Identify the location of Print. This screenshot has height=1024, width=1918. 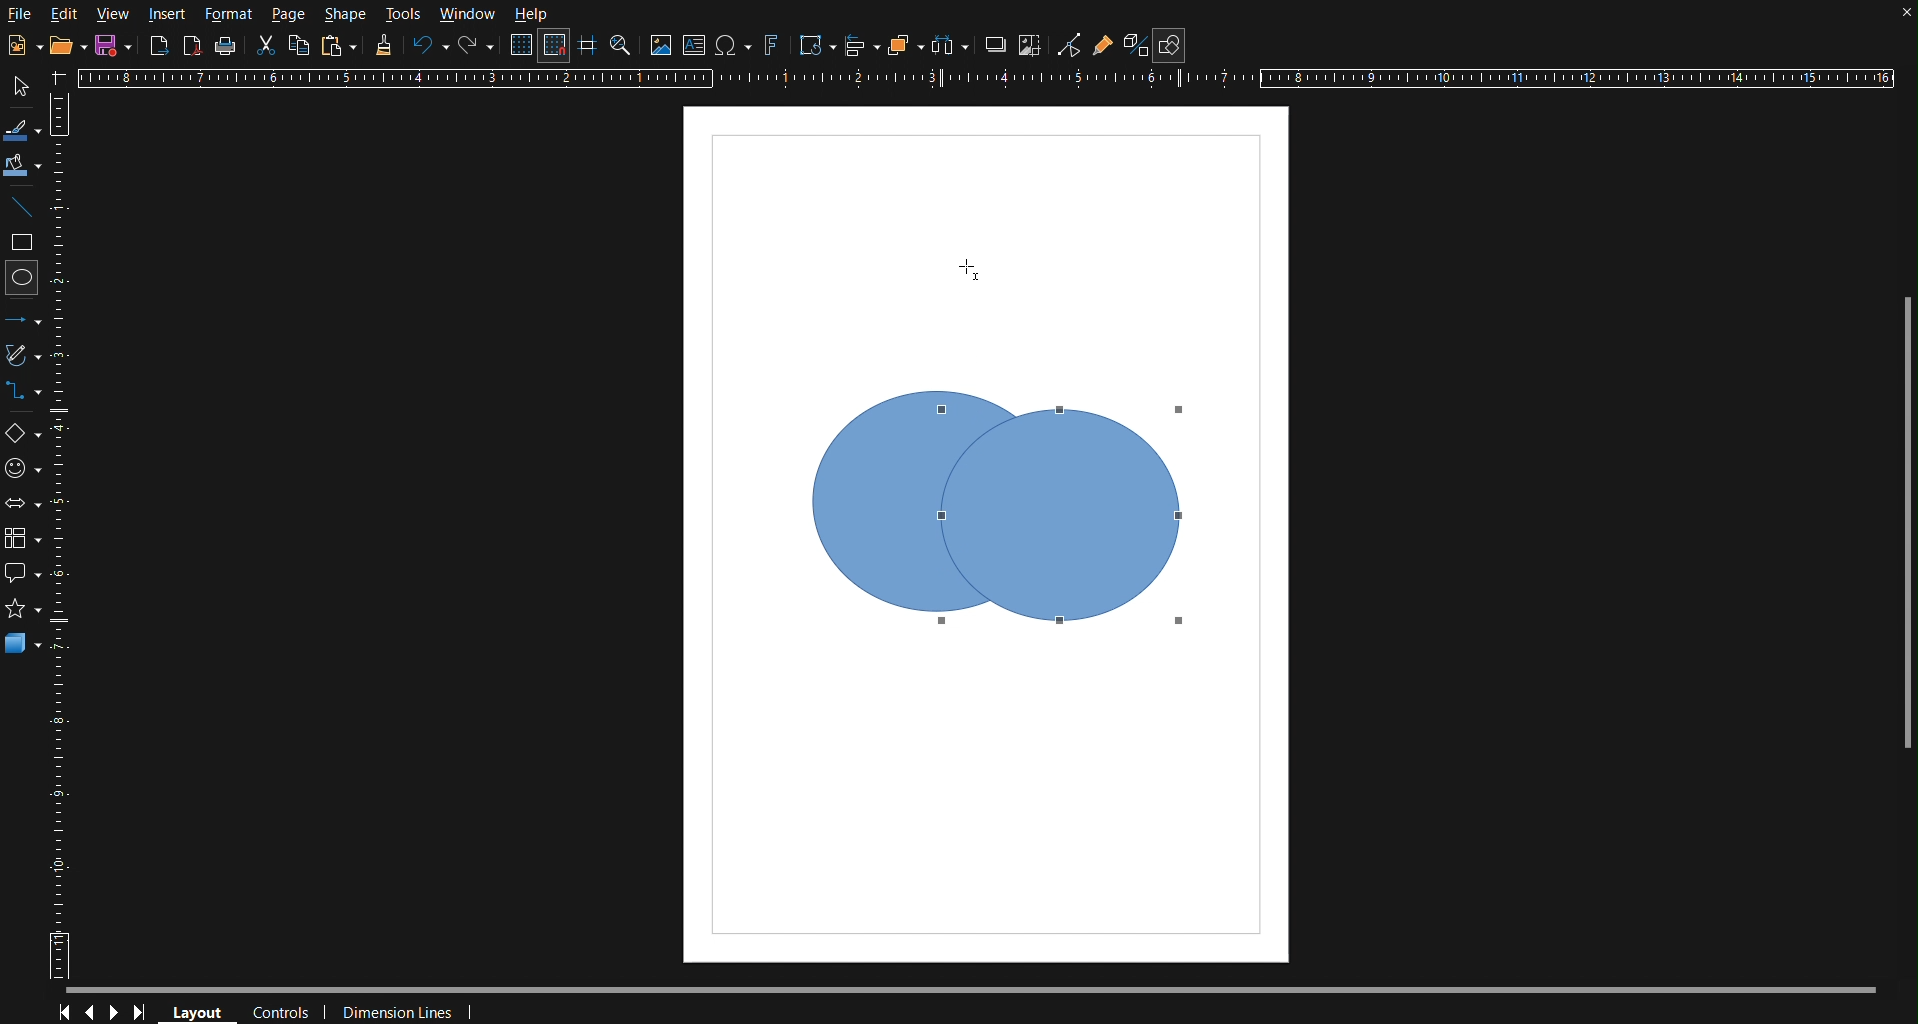
(228, 45).